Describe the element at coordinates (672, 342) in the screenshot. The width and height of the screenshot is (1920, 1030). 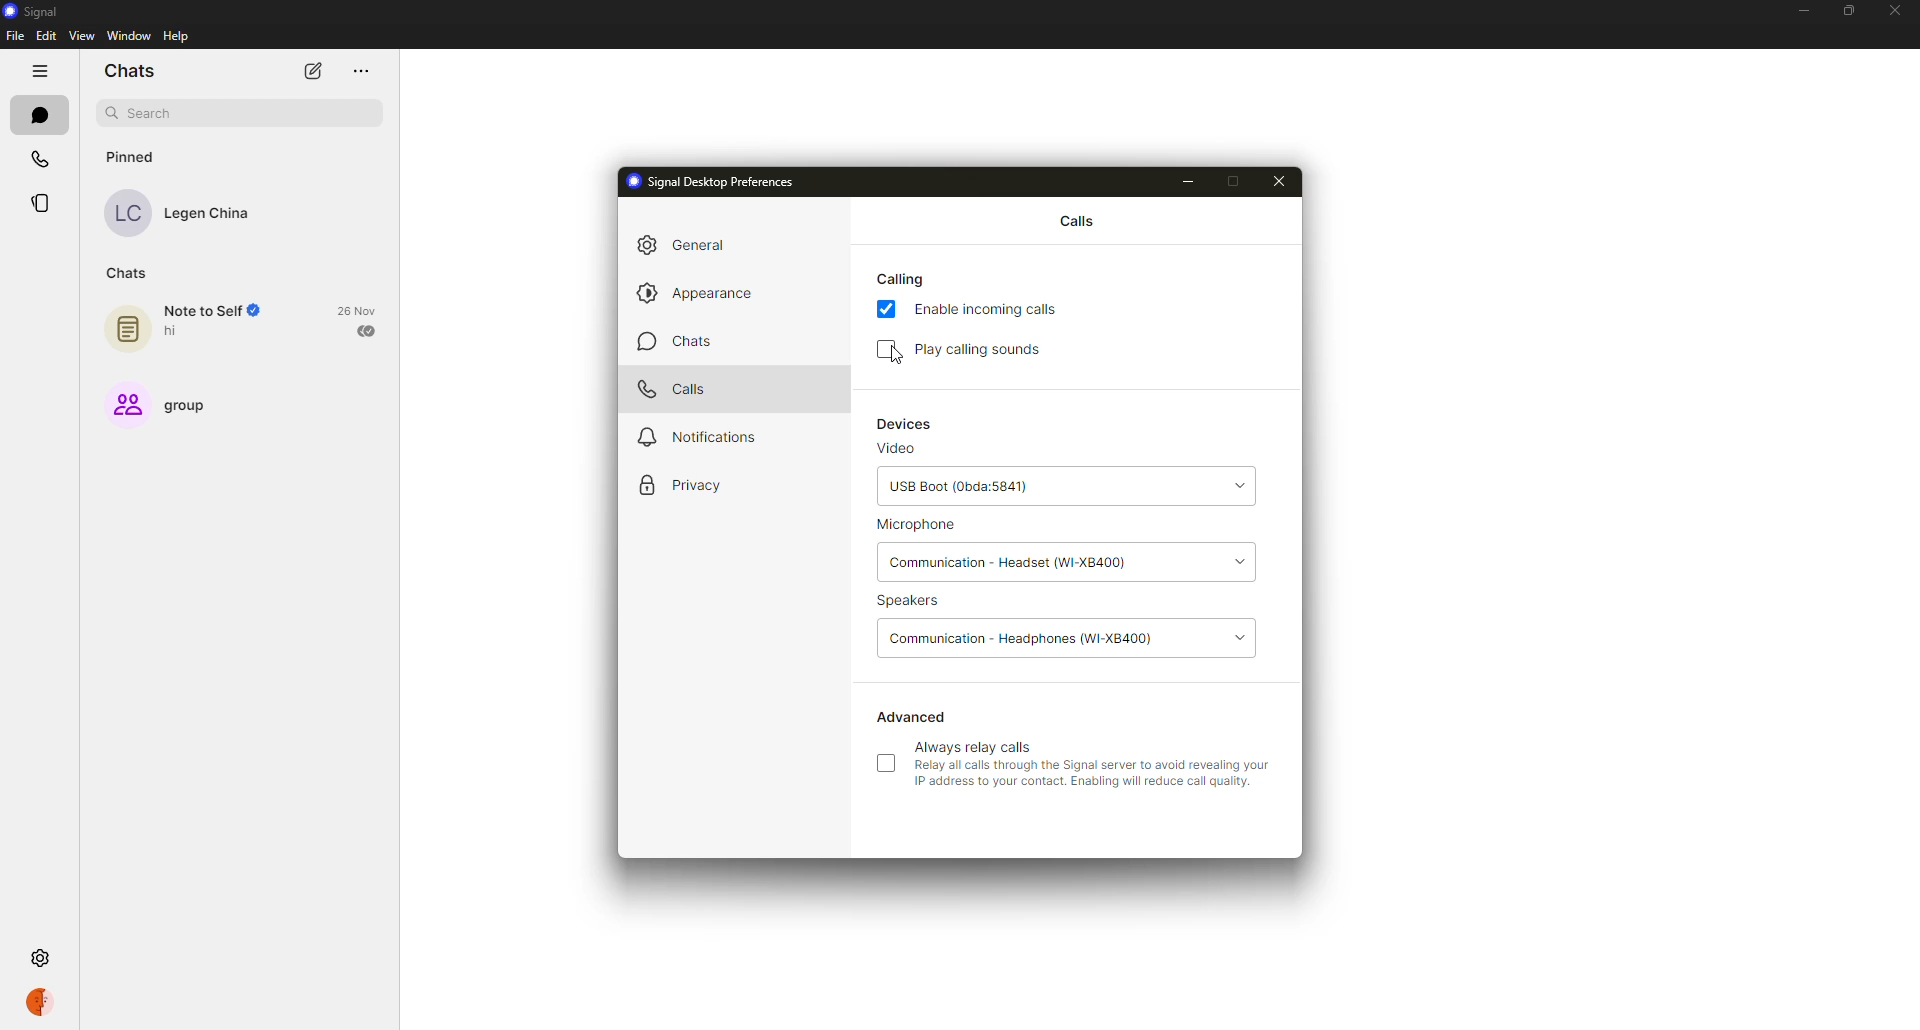
I see `chats` at that location.